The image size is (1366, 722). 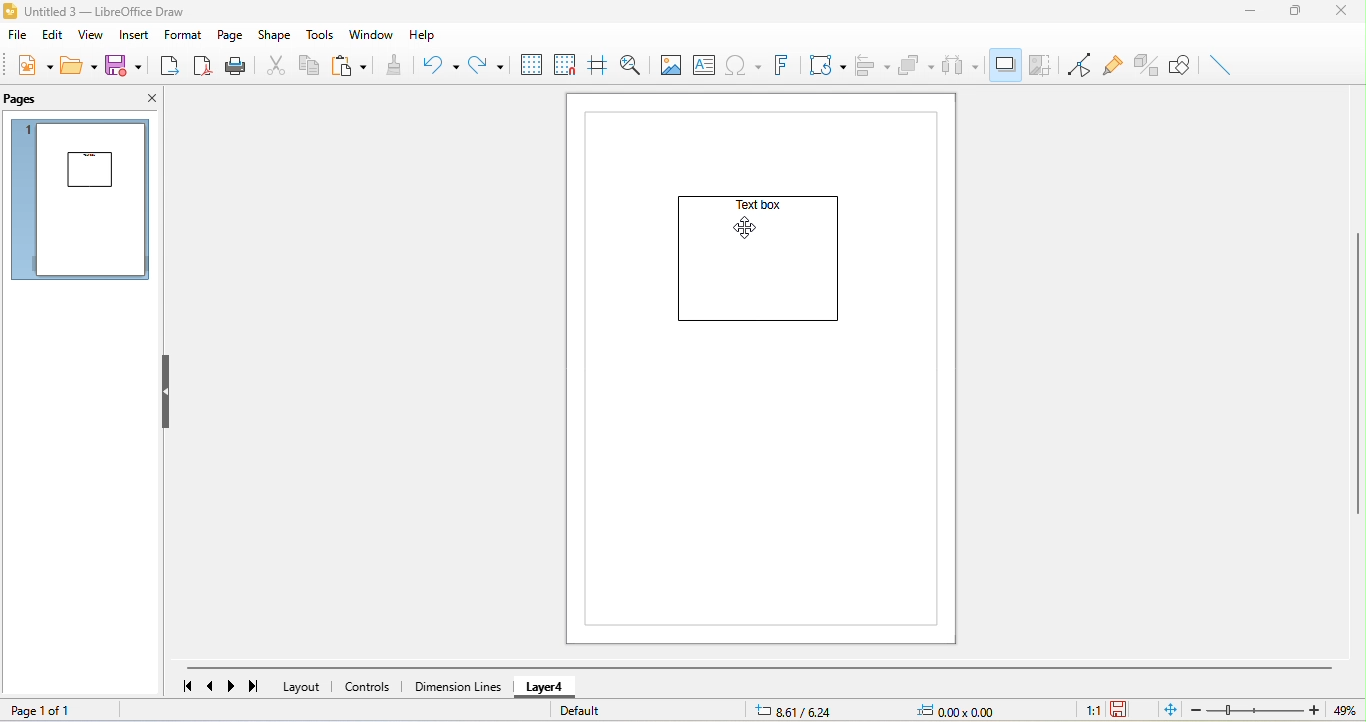 I want to click on page 1 of 1, so click(x=43, y=712).